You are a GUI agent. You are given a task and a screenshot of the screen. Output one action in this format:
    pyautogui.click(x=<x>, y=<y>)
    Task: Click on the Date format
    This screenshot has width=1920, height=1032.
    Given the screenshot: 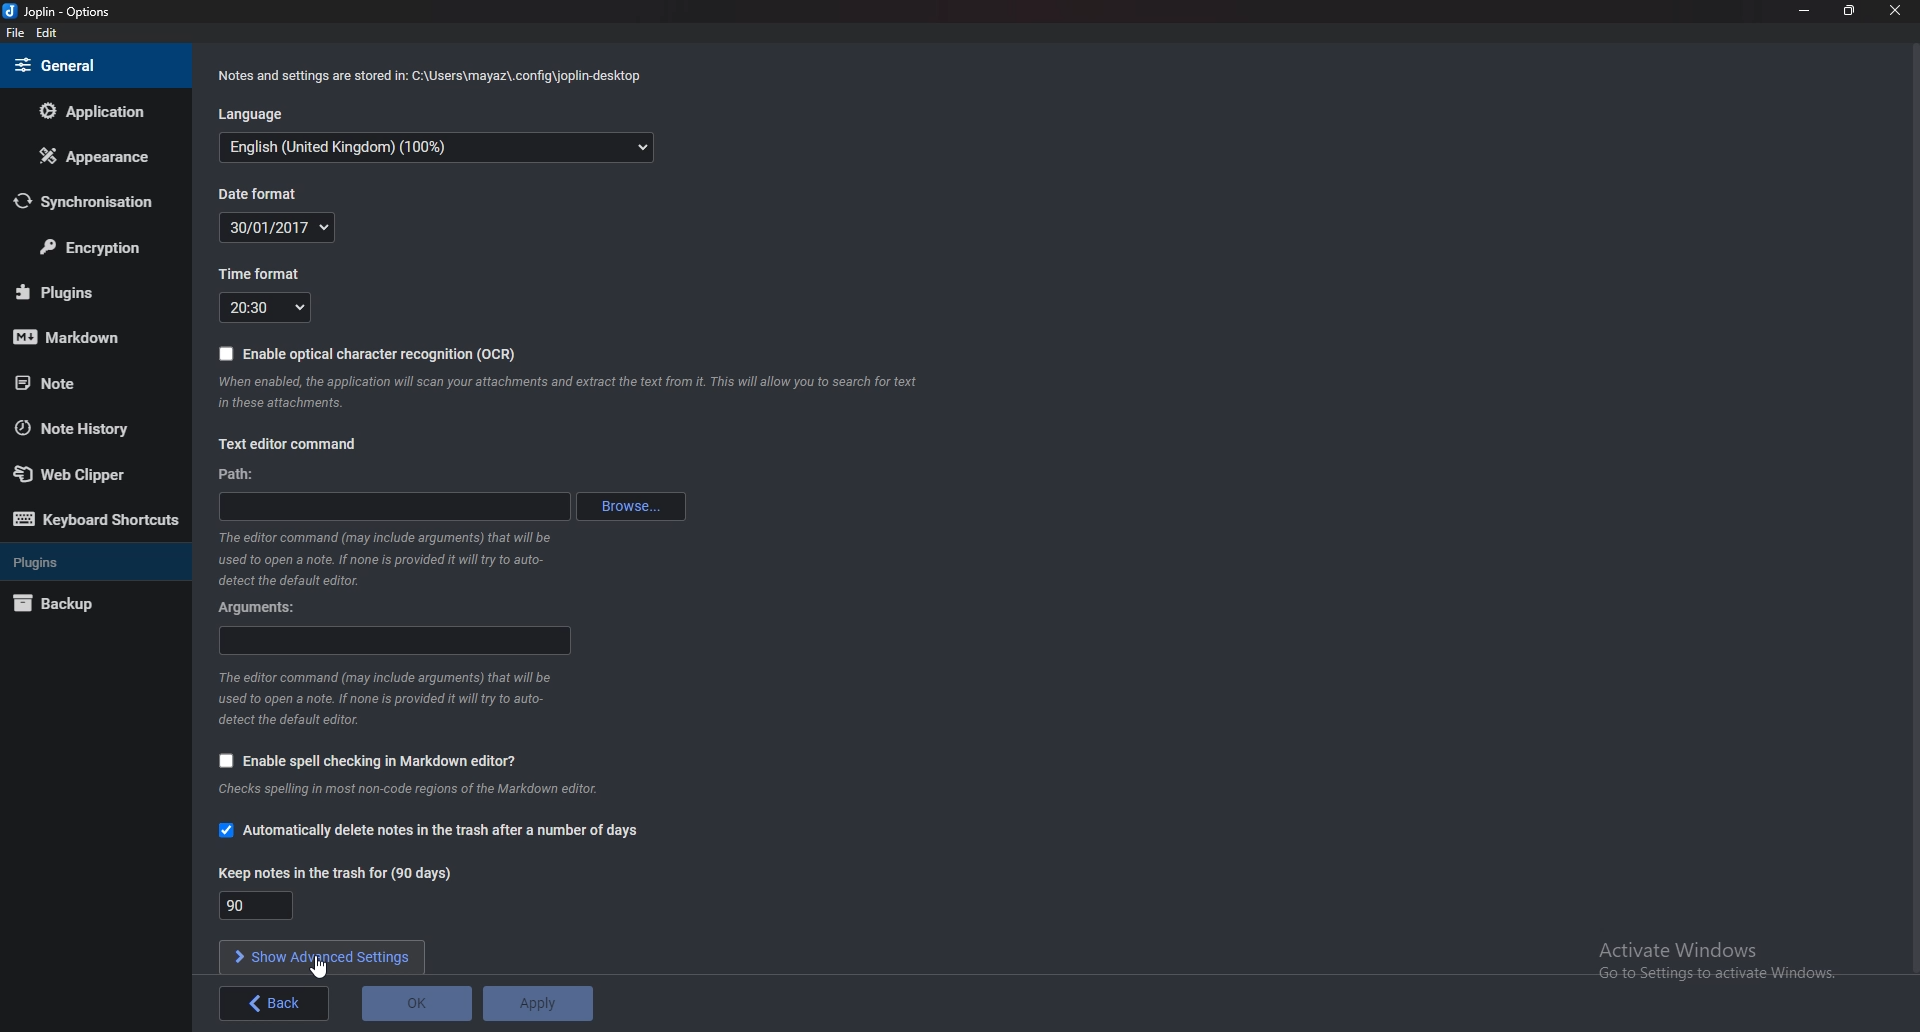 What is the action you would take?
    pyautogui.click(x=256, y=195)
    